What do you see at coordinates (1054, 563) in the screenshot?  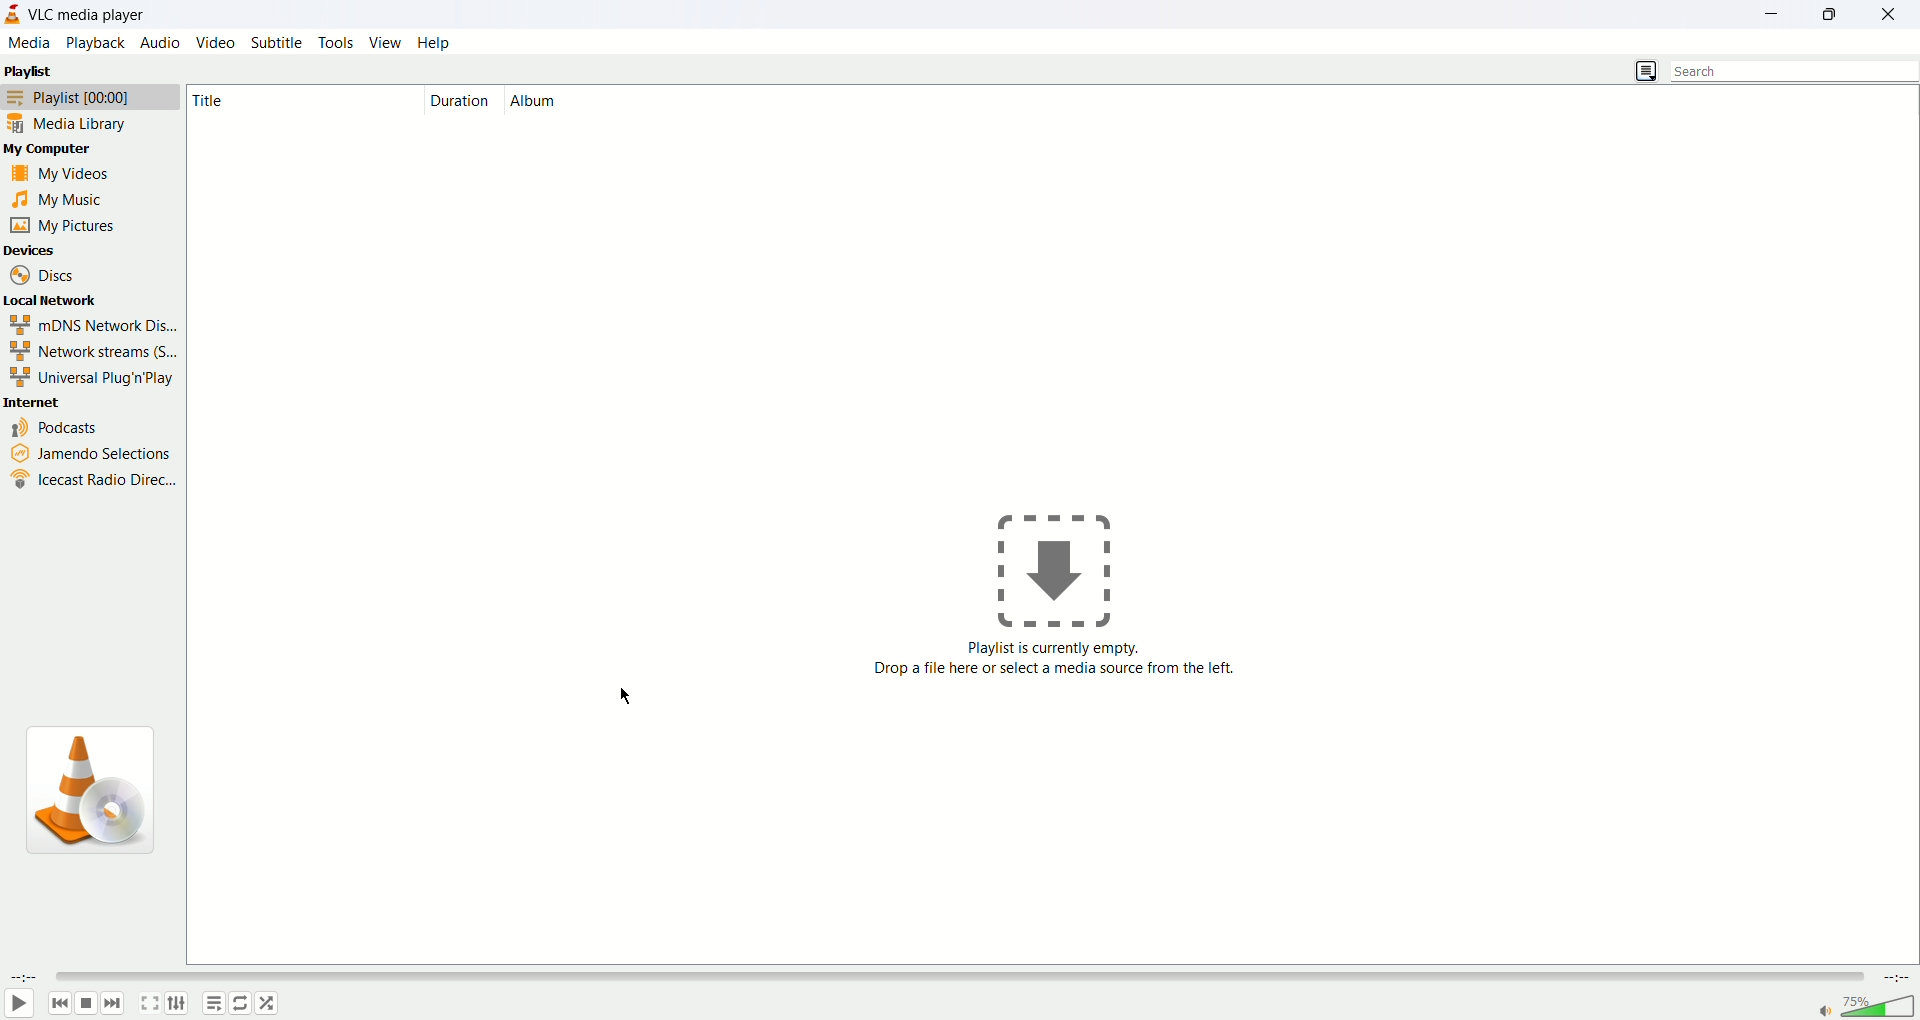 I see `icon` at bounding box center [1054, 563].